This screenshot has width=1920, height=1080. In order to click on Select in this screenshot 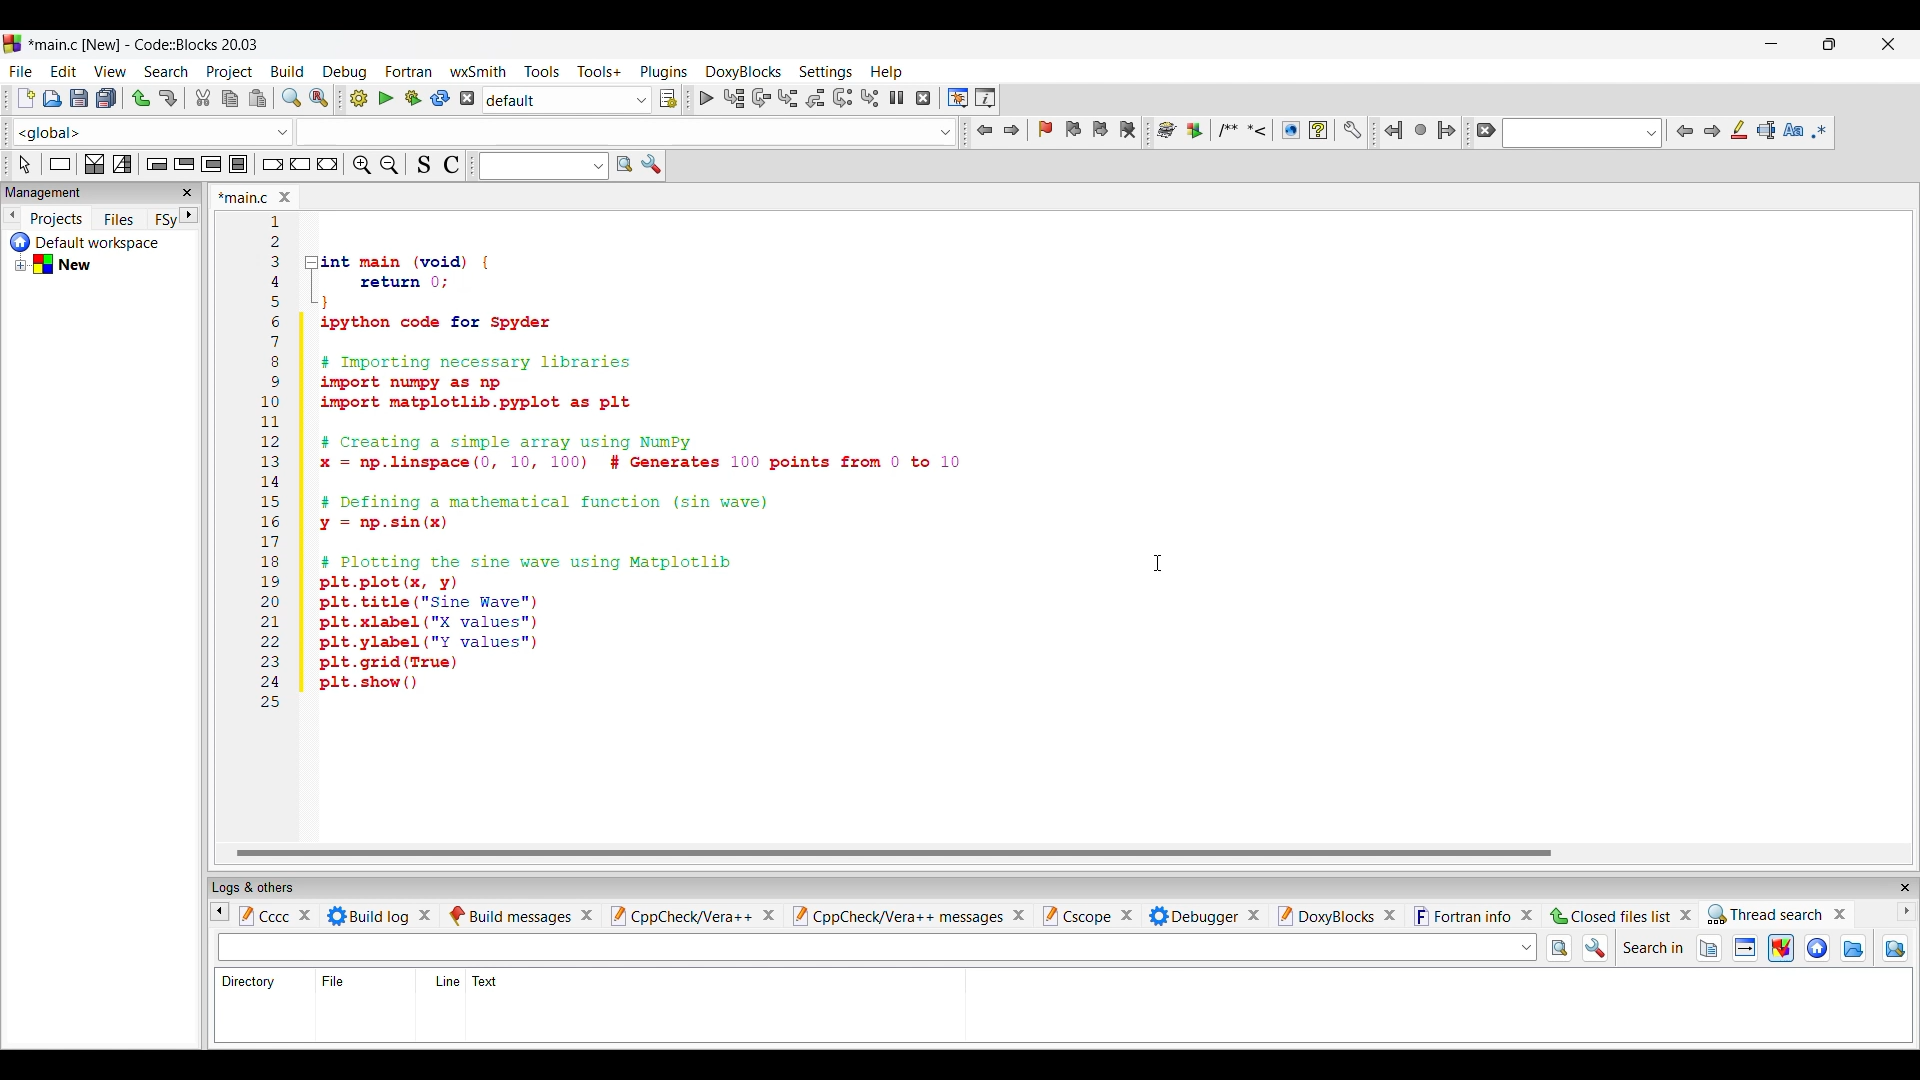, I will do `click(672, 99)`.